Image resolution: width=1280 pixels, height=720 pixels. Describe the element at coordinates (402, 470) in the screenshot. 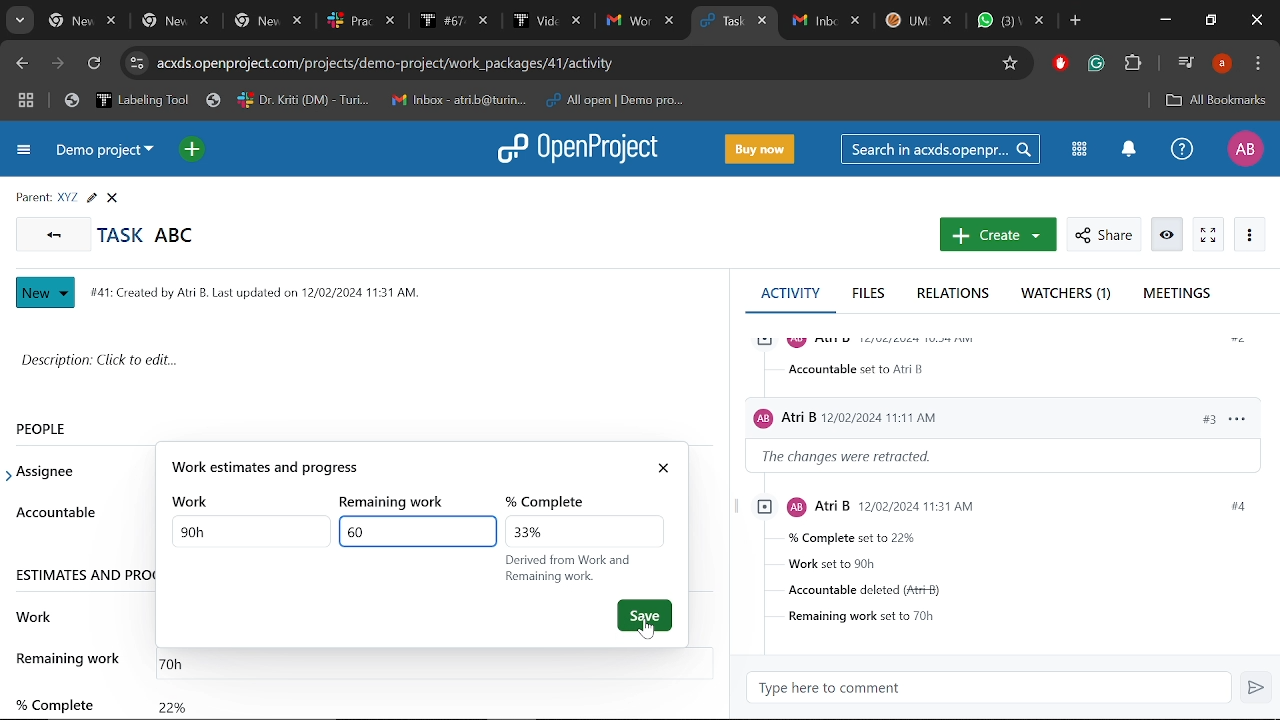

I see `work estimate and progress` at that location.